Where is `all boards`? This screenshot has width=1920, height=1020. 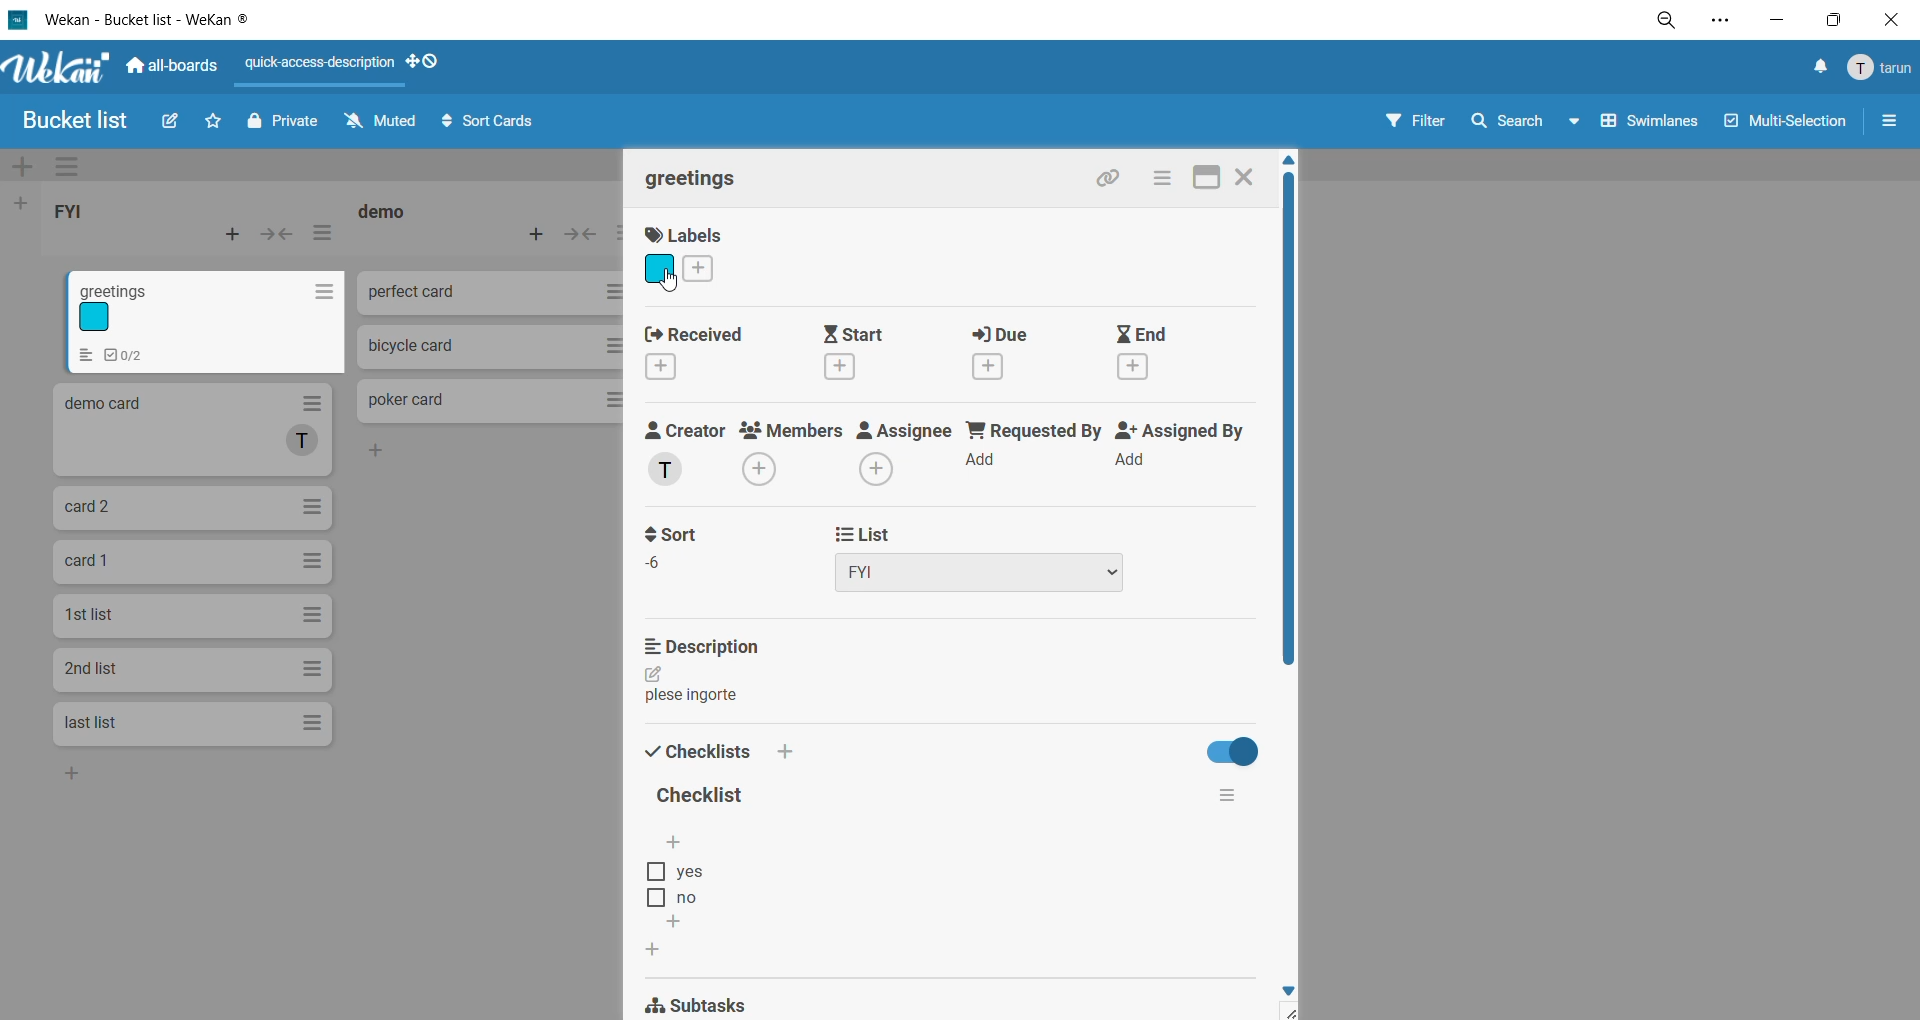 all boards is located at coordinates (172, 69).